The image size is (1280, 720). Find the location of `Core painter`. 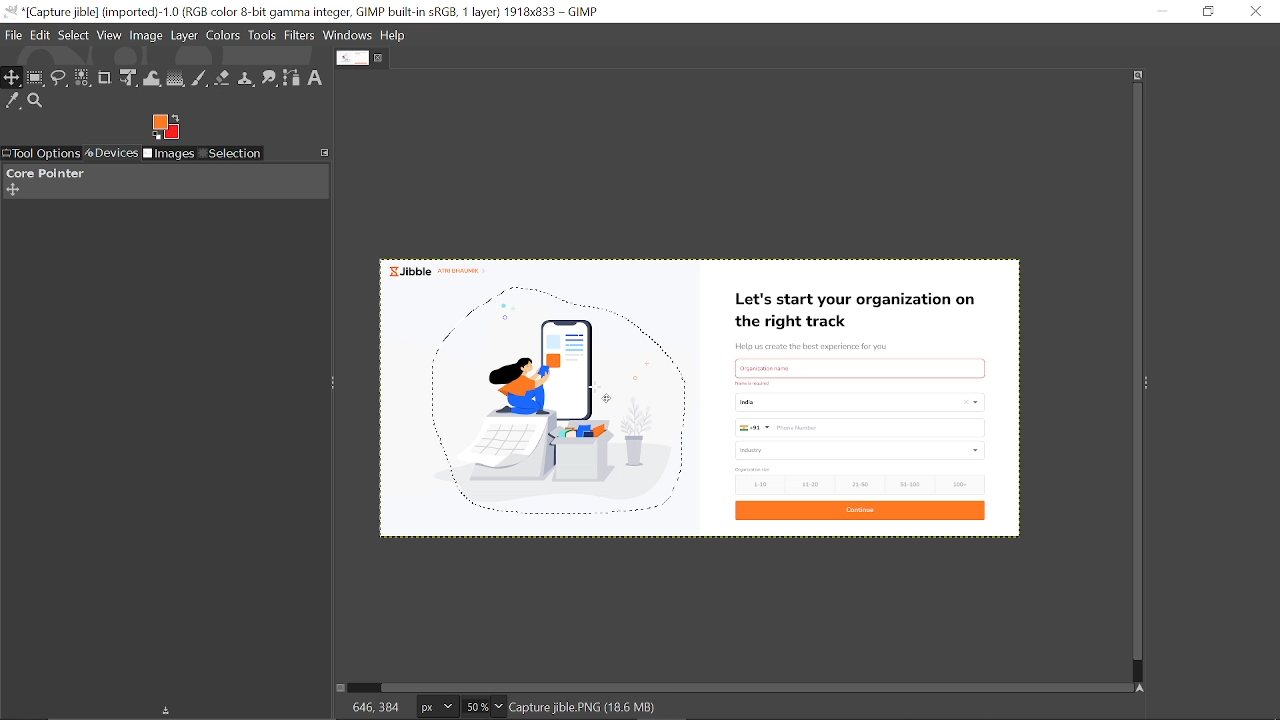

Core painter is located at coordinates (43, 173).